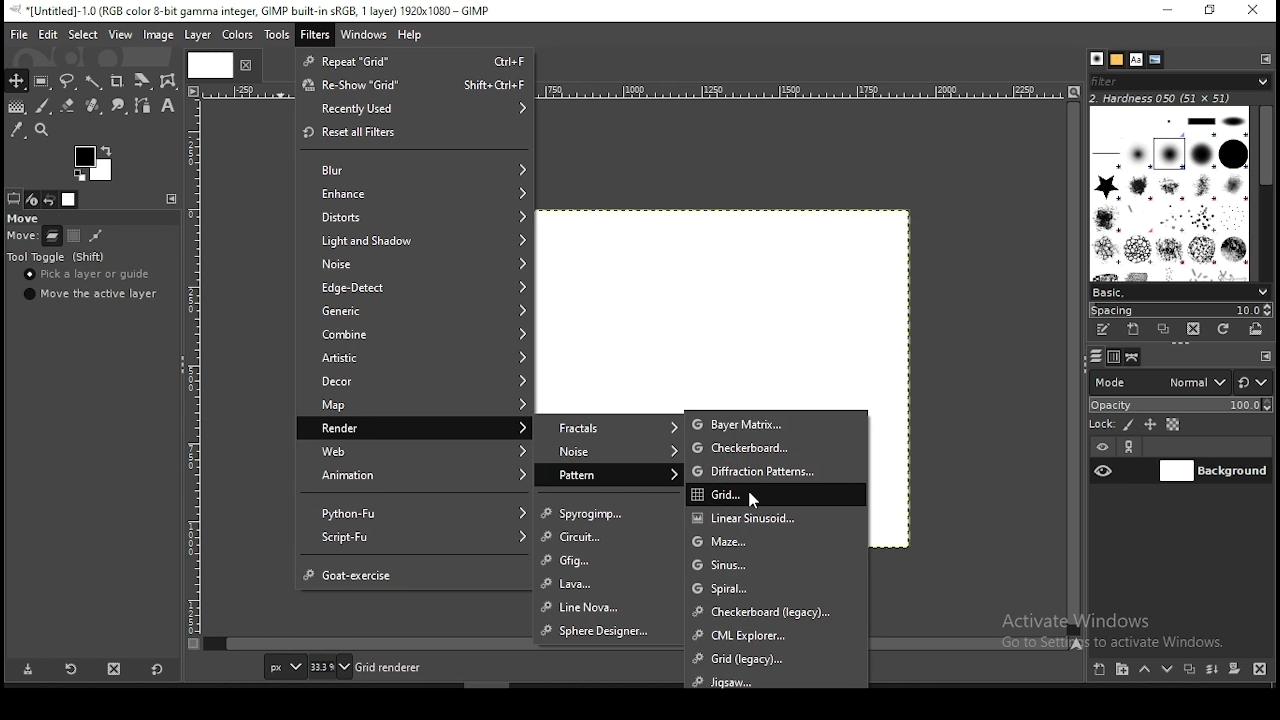 Image resolution: width=1280 pixels, height=720 pixels. Describe the element at coordinates (173, 199) in the screenshot. I see `cinfigure this tab` at that location.